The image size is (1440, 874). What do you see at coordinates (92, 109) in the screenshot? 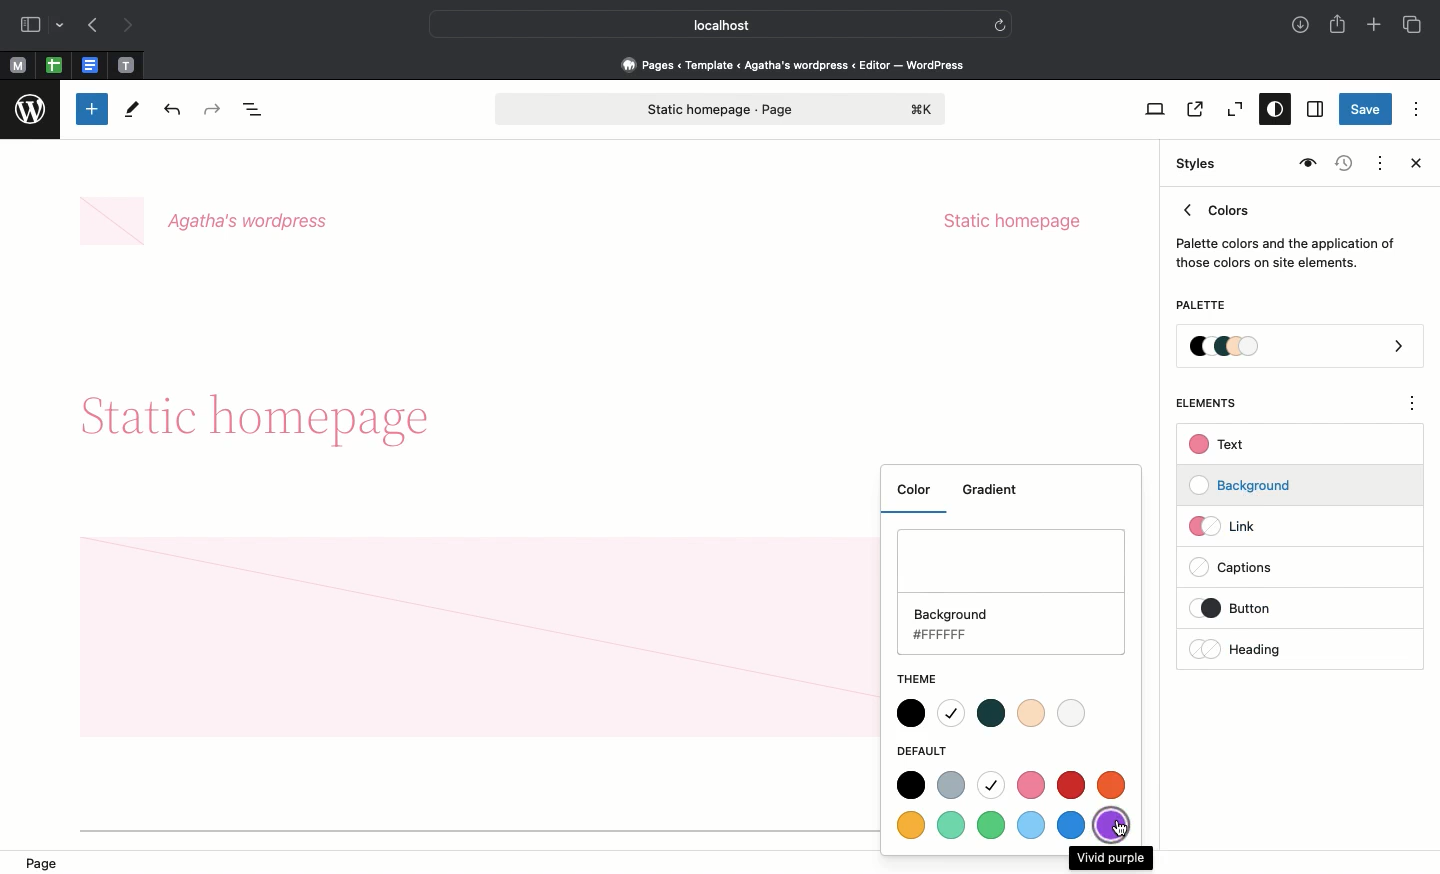
I see `Toggle blocker` at bounding box center [92, 109].